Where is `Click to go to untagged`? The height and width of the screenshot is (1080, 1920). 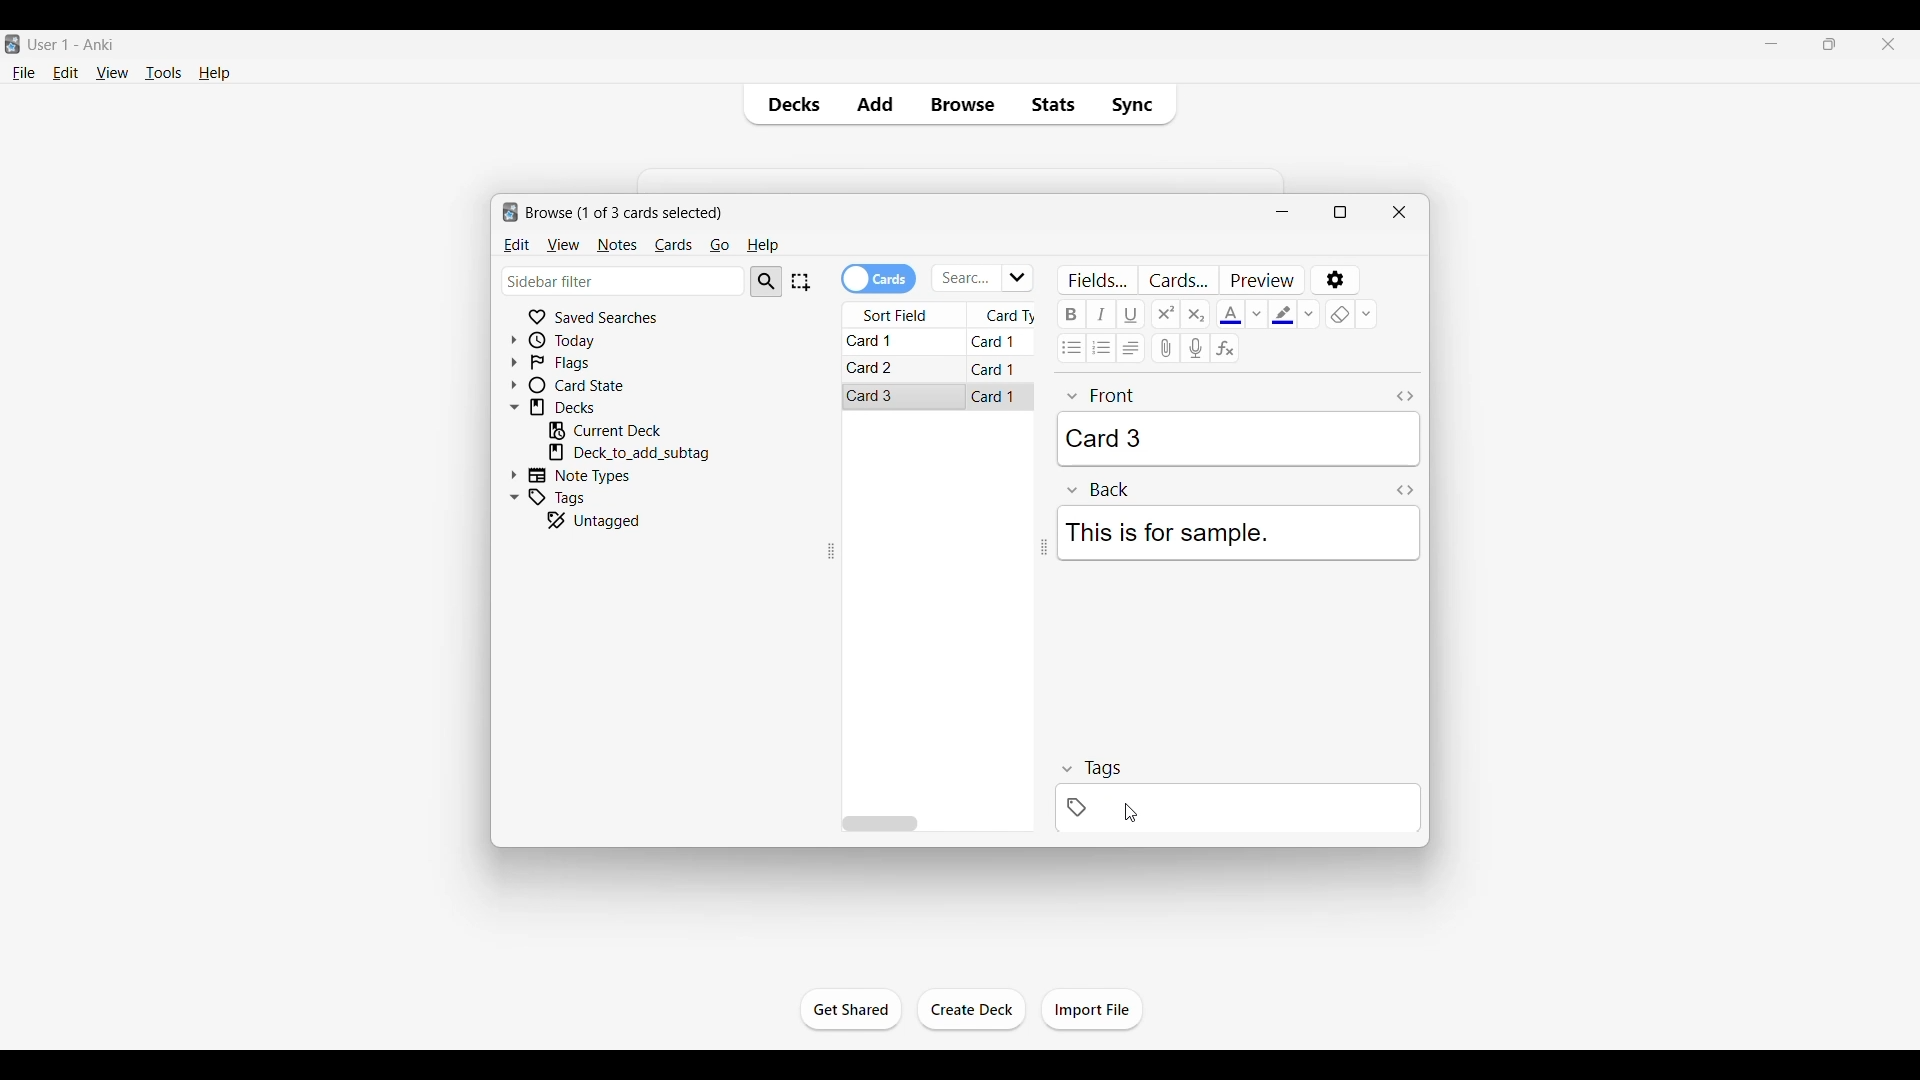 Click to go to untagged is located at coordinates (623, 520).